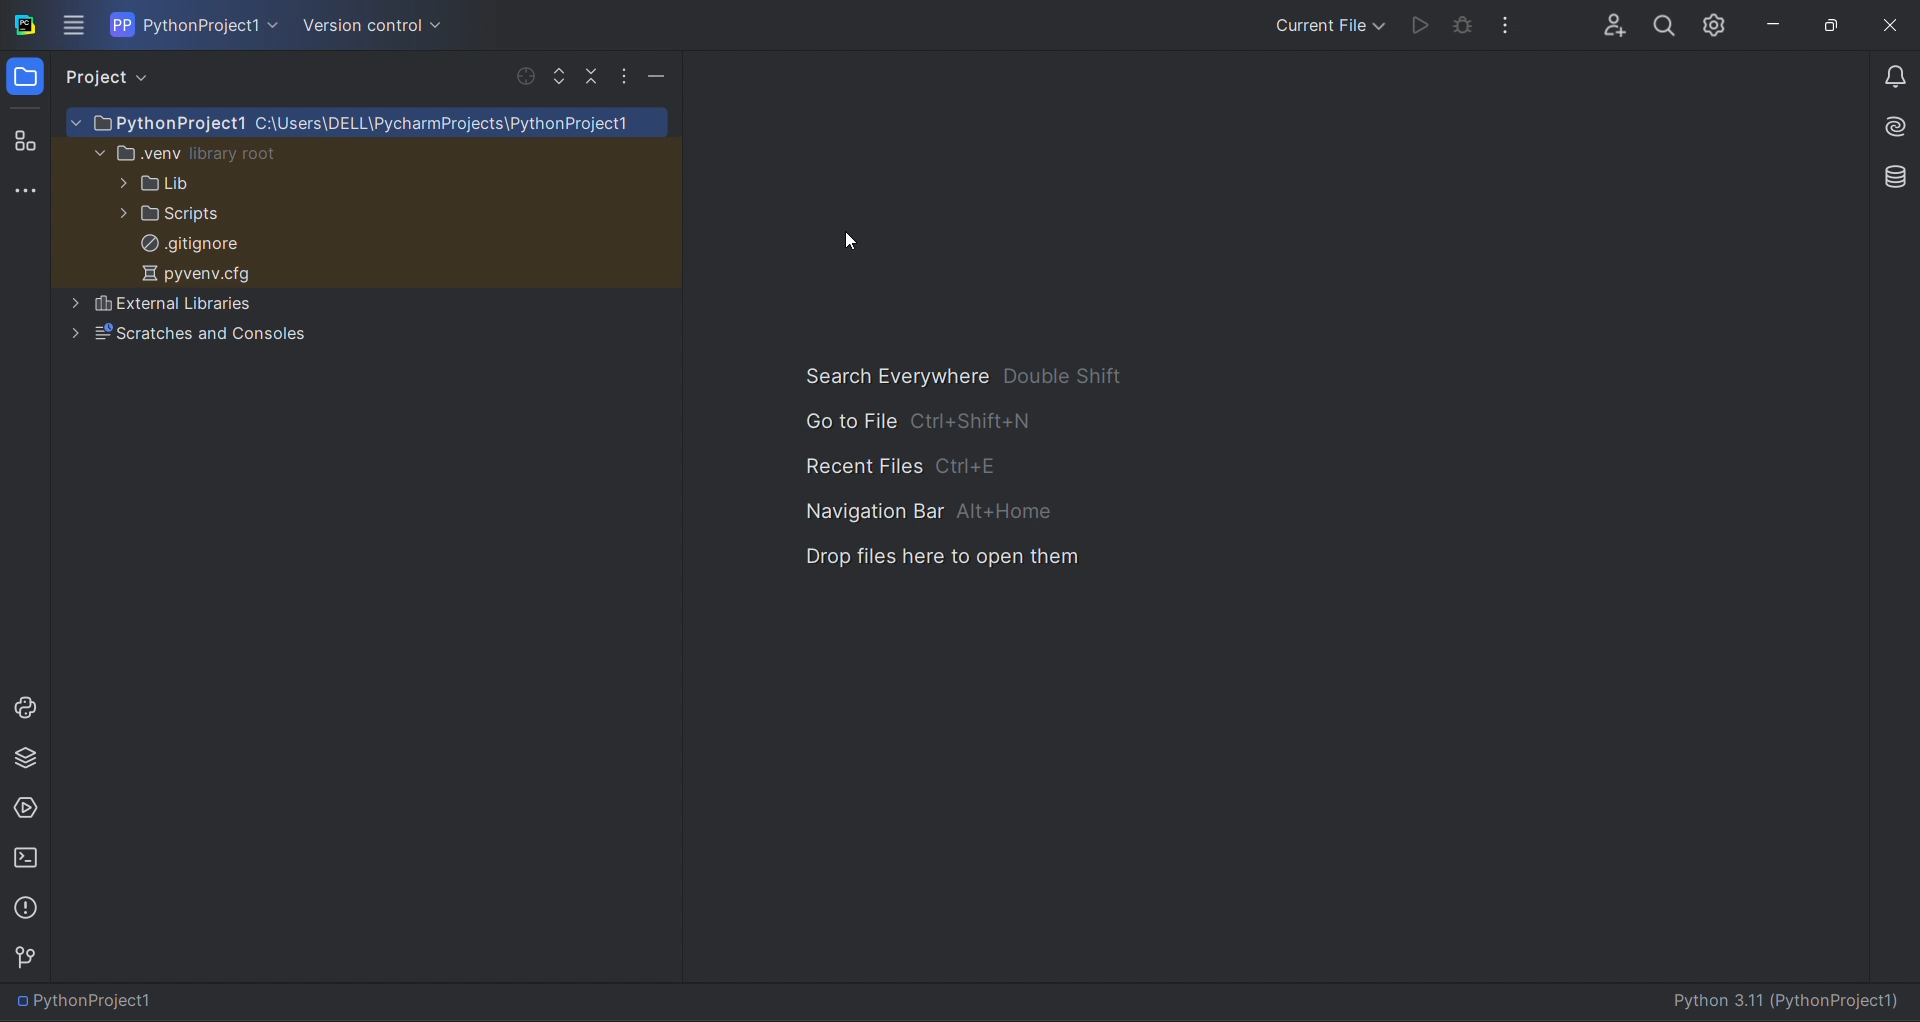  Describe the element at coordinates (853, 240) in the screenshot. I see `cursor` at that location.